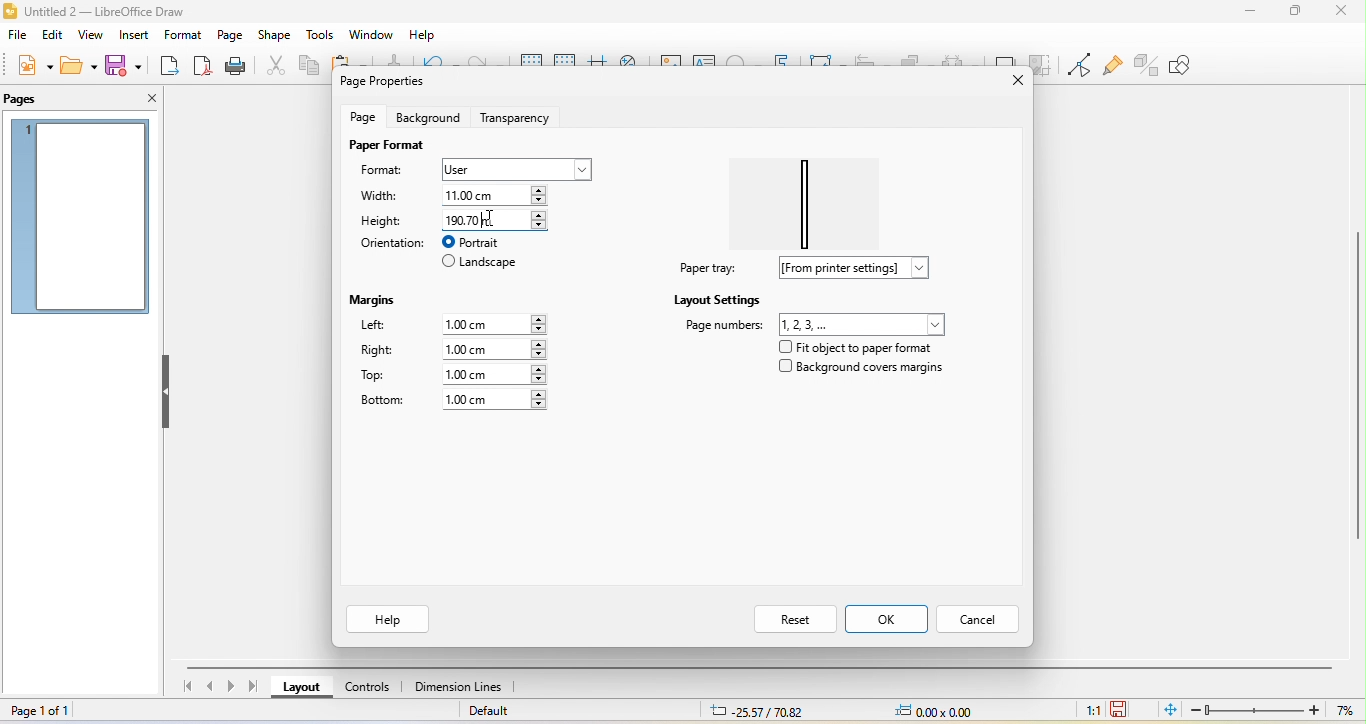 Image resolution: width=1366 pixels, height=724 pixels. Describe the element at coordinates (1195, 65) in the screenshot. I see `show draw function` at that location.